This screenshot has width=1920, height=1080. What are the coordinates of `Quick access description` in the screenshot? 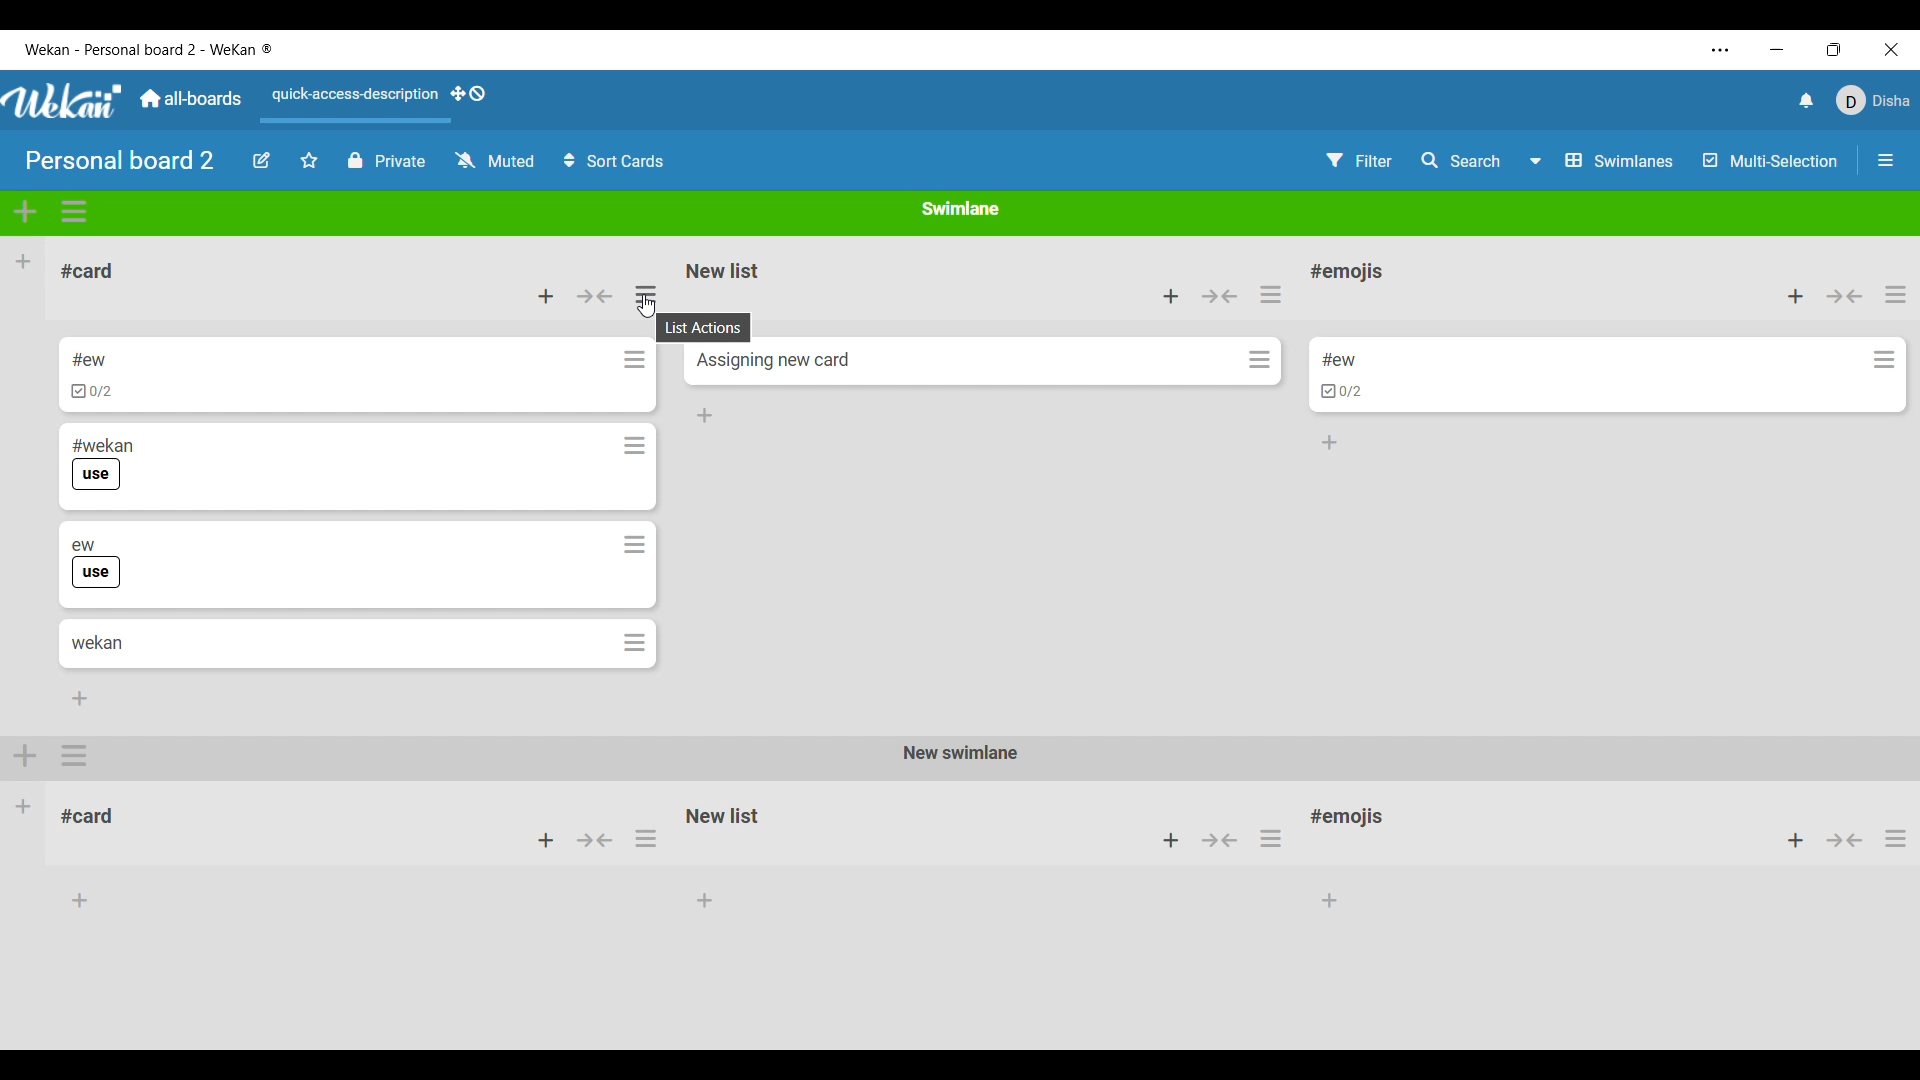 It's located at (352, 103).